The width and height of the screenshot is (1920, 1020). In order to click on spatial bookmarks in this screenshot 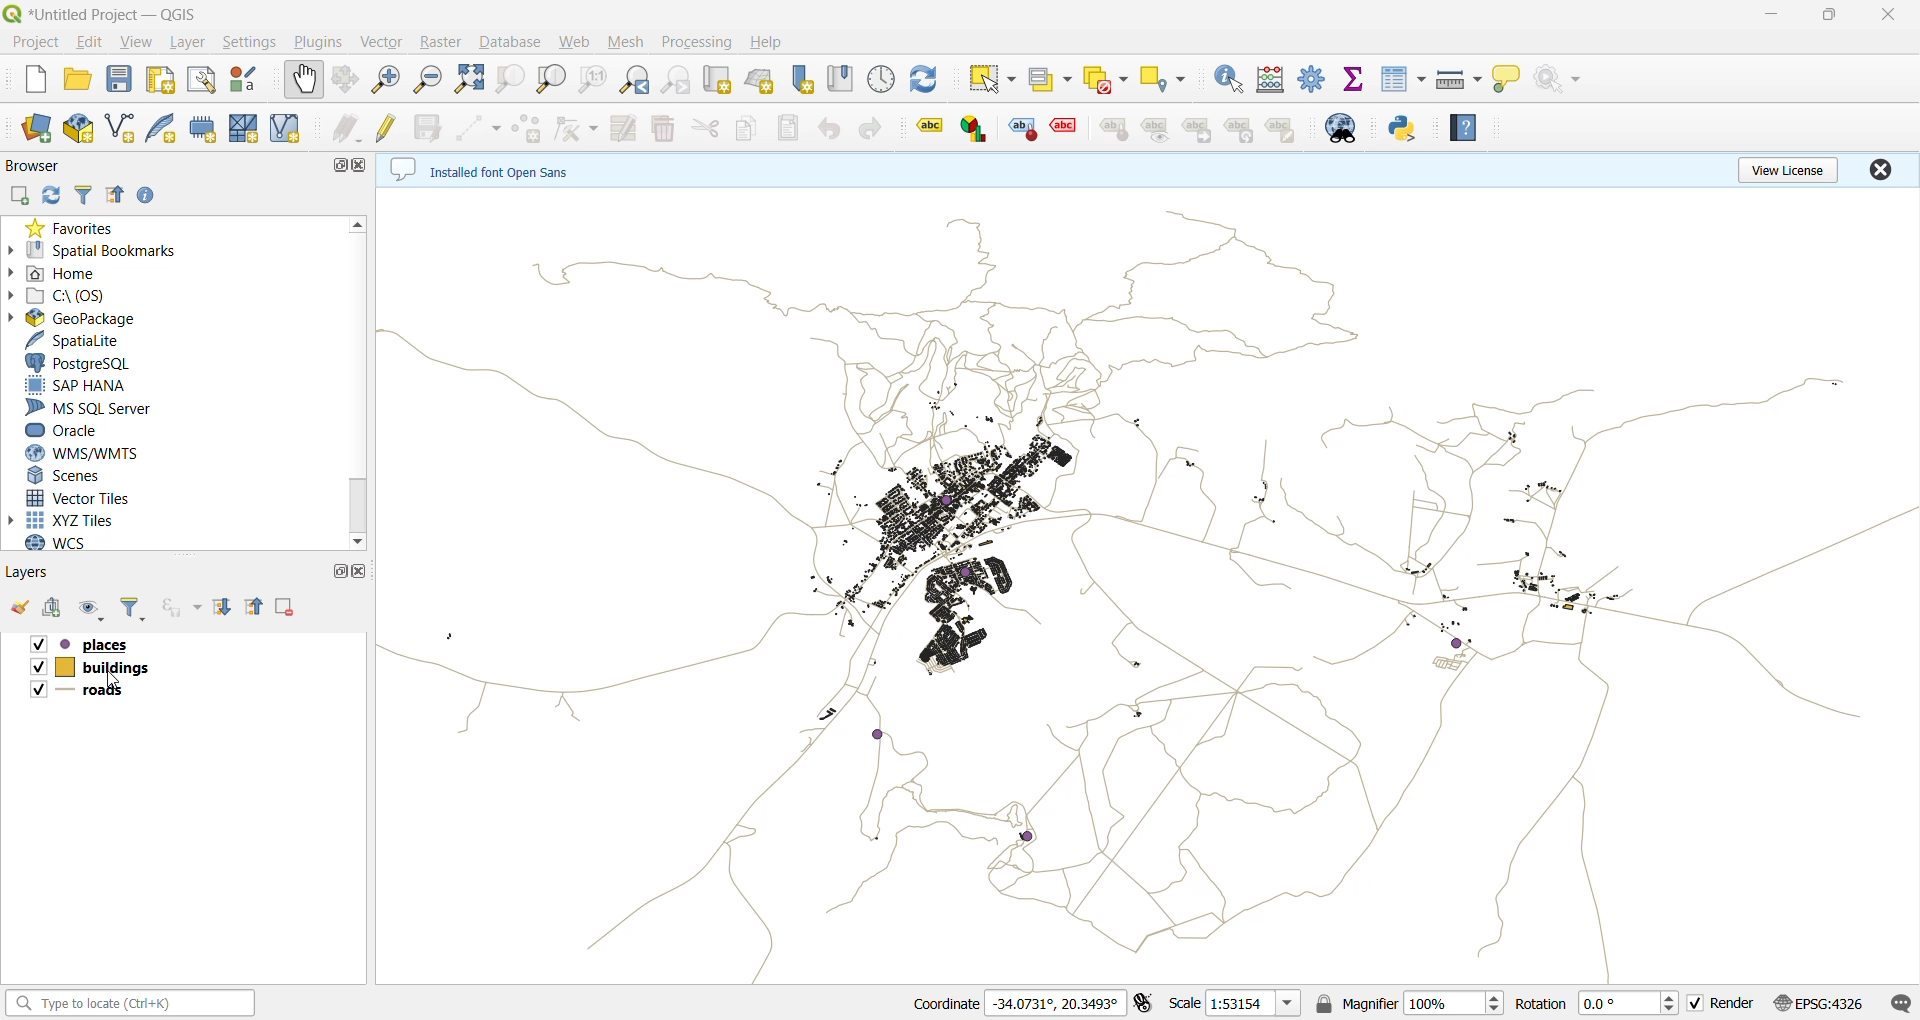, I will do `click(98, 250)`.